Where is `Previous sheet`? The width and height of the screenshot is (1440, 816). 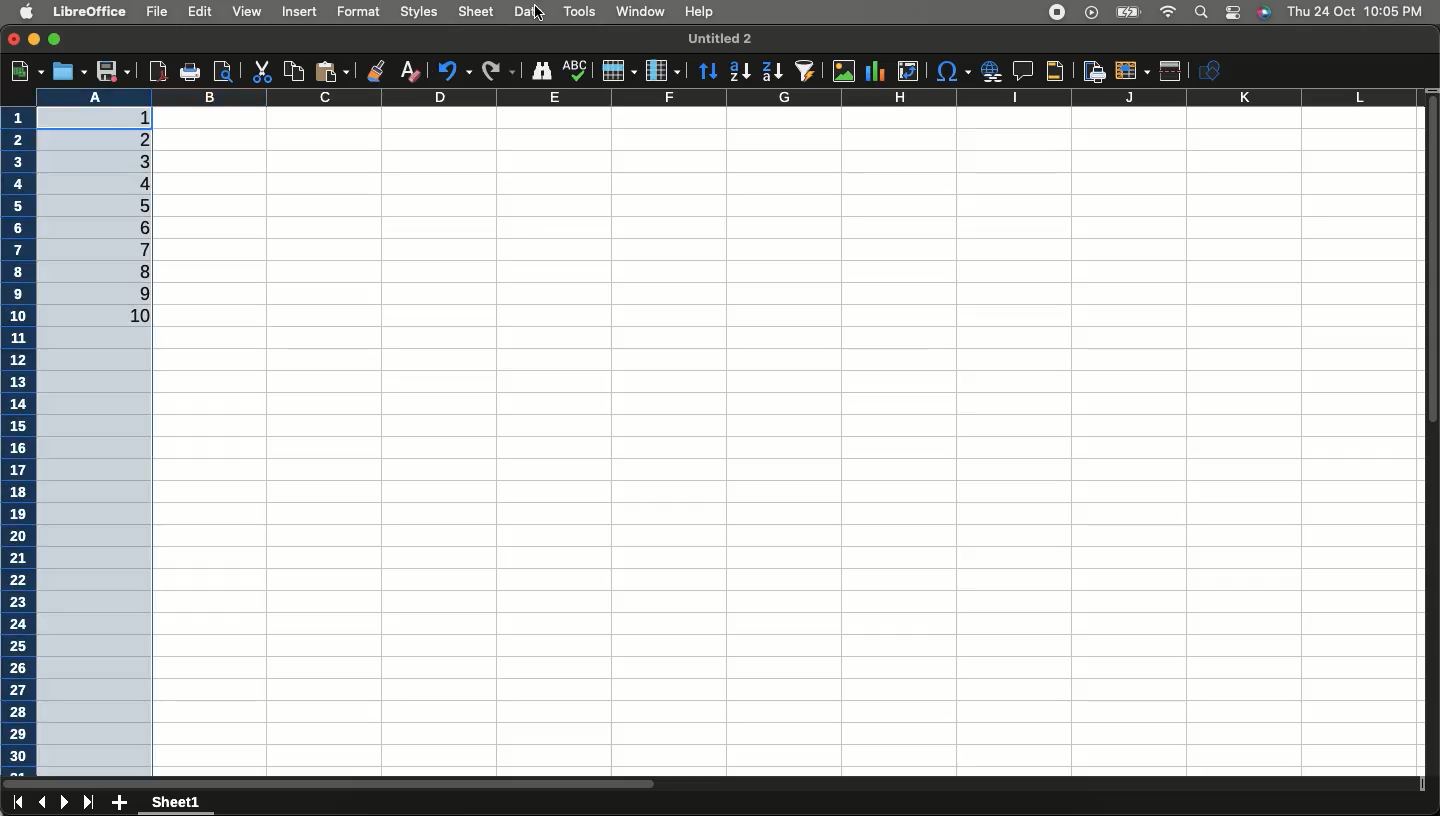
Previous sheet is located at coordinates (42, 804).